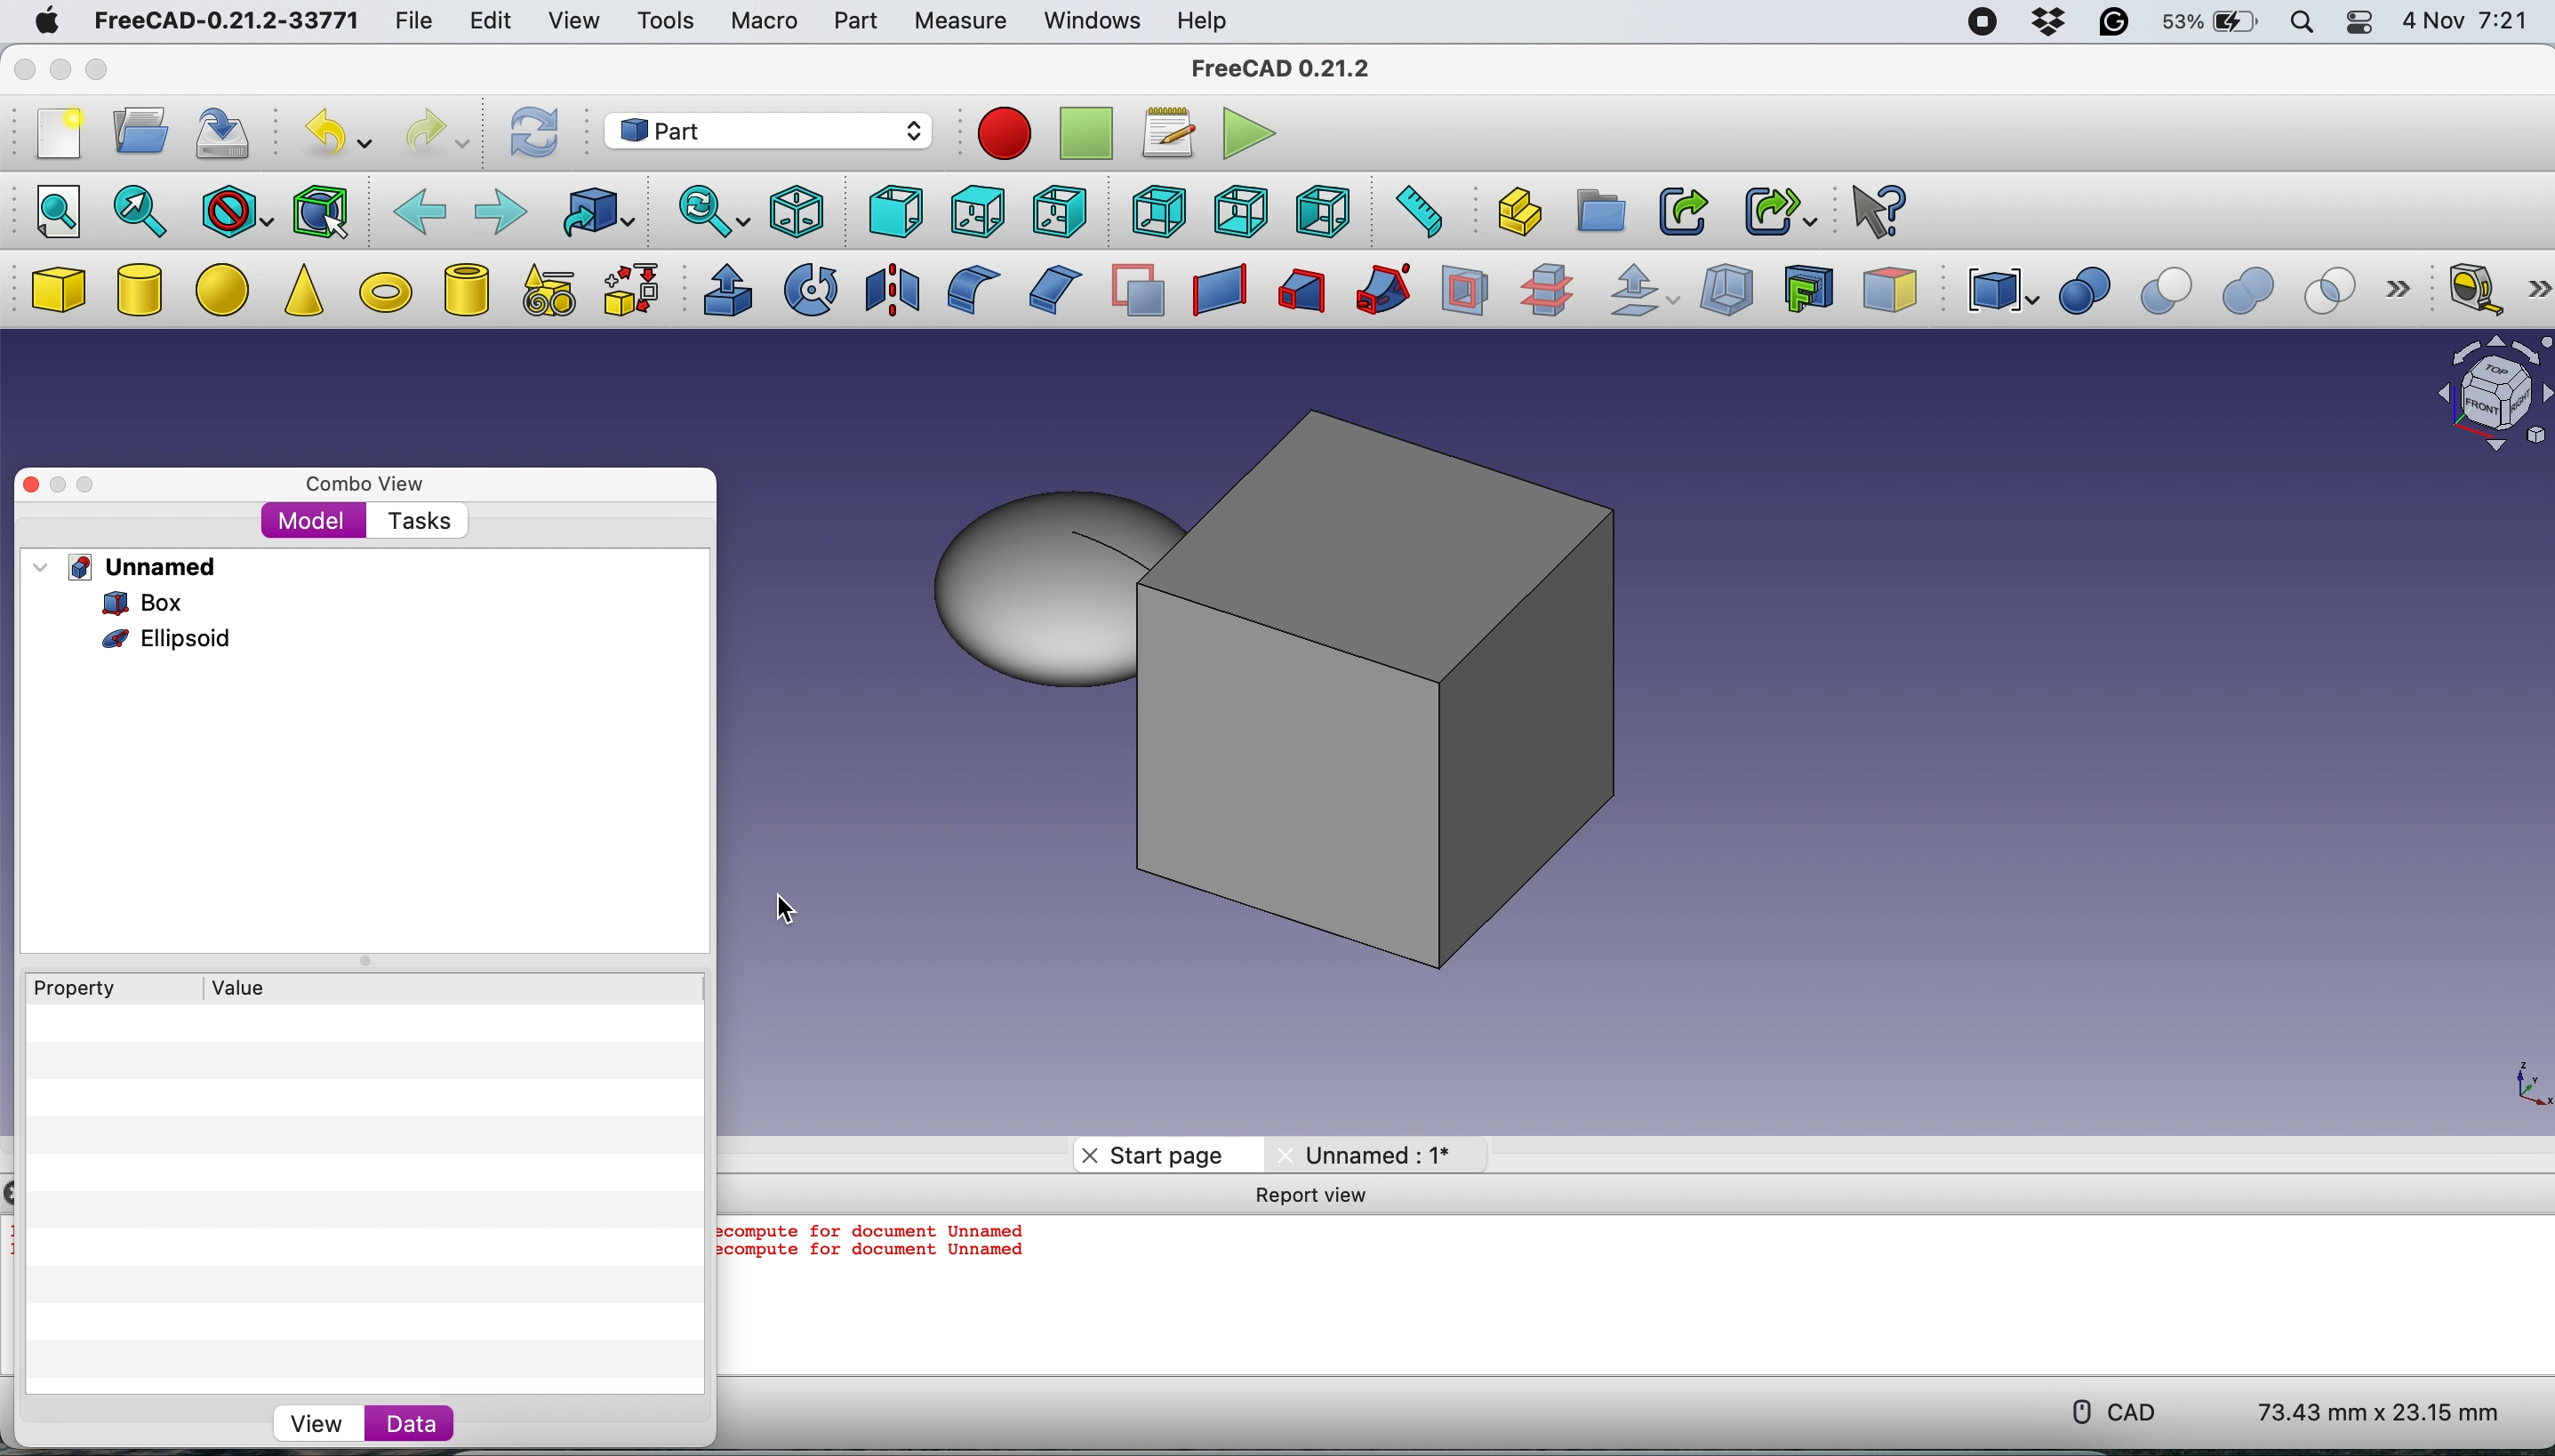 This screenshot has width=2555, height=1456. I want to click on section, so click(1466, 296).